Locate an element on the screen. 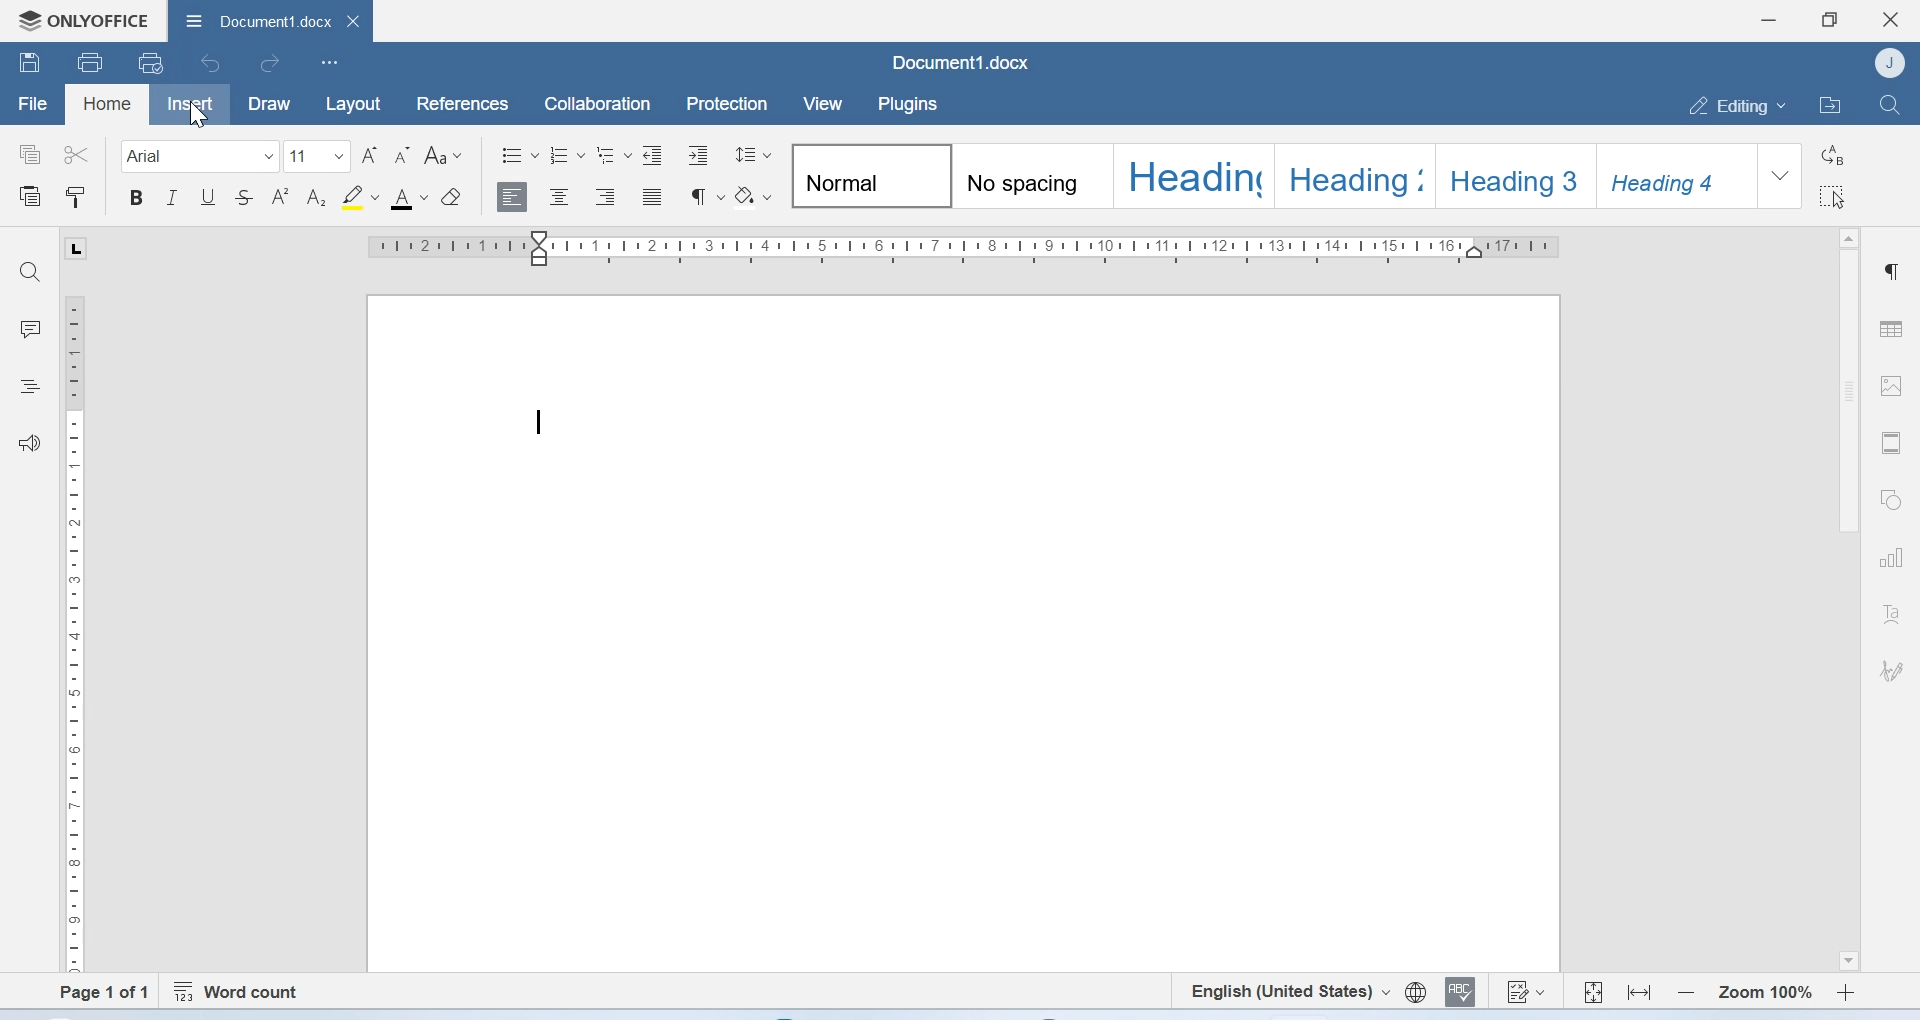 This screenshot has width=1920, height=1020. Comments is located at coordinates (31, 329).